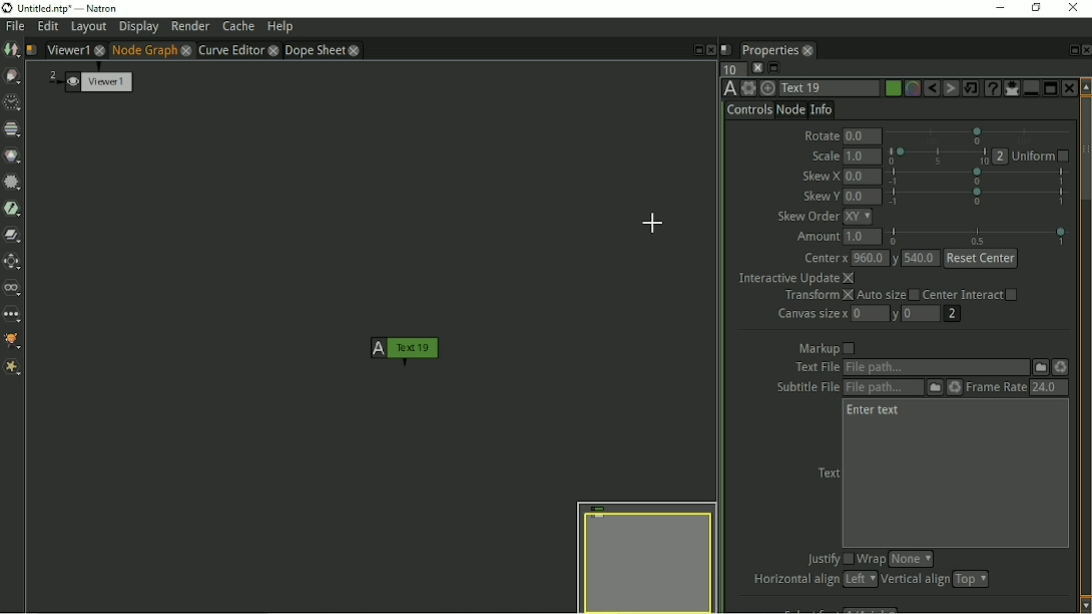  What do you see at coordinates (646, 556) in the screenshot?
I see `Preview` at bounding box center [646, 556].